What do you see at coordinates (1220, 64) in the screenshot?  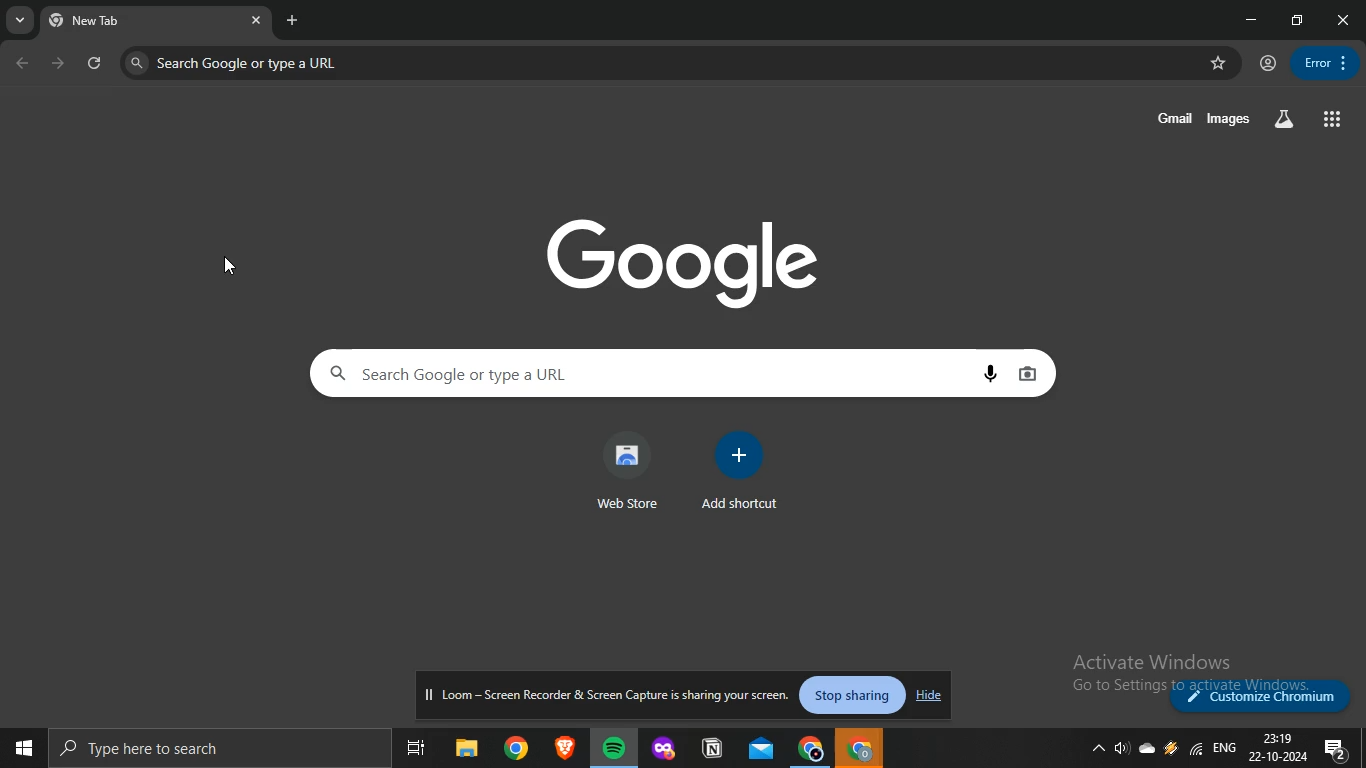 I see `bookmark this tab` at bounding box center [1220, 64].